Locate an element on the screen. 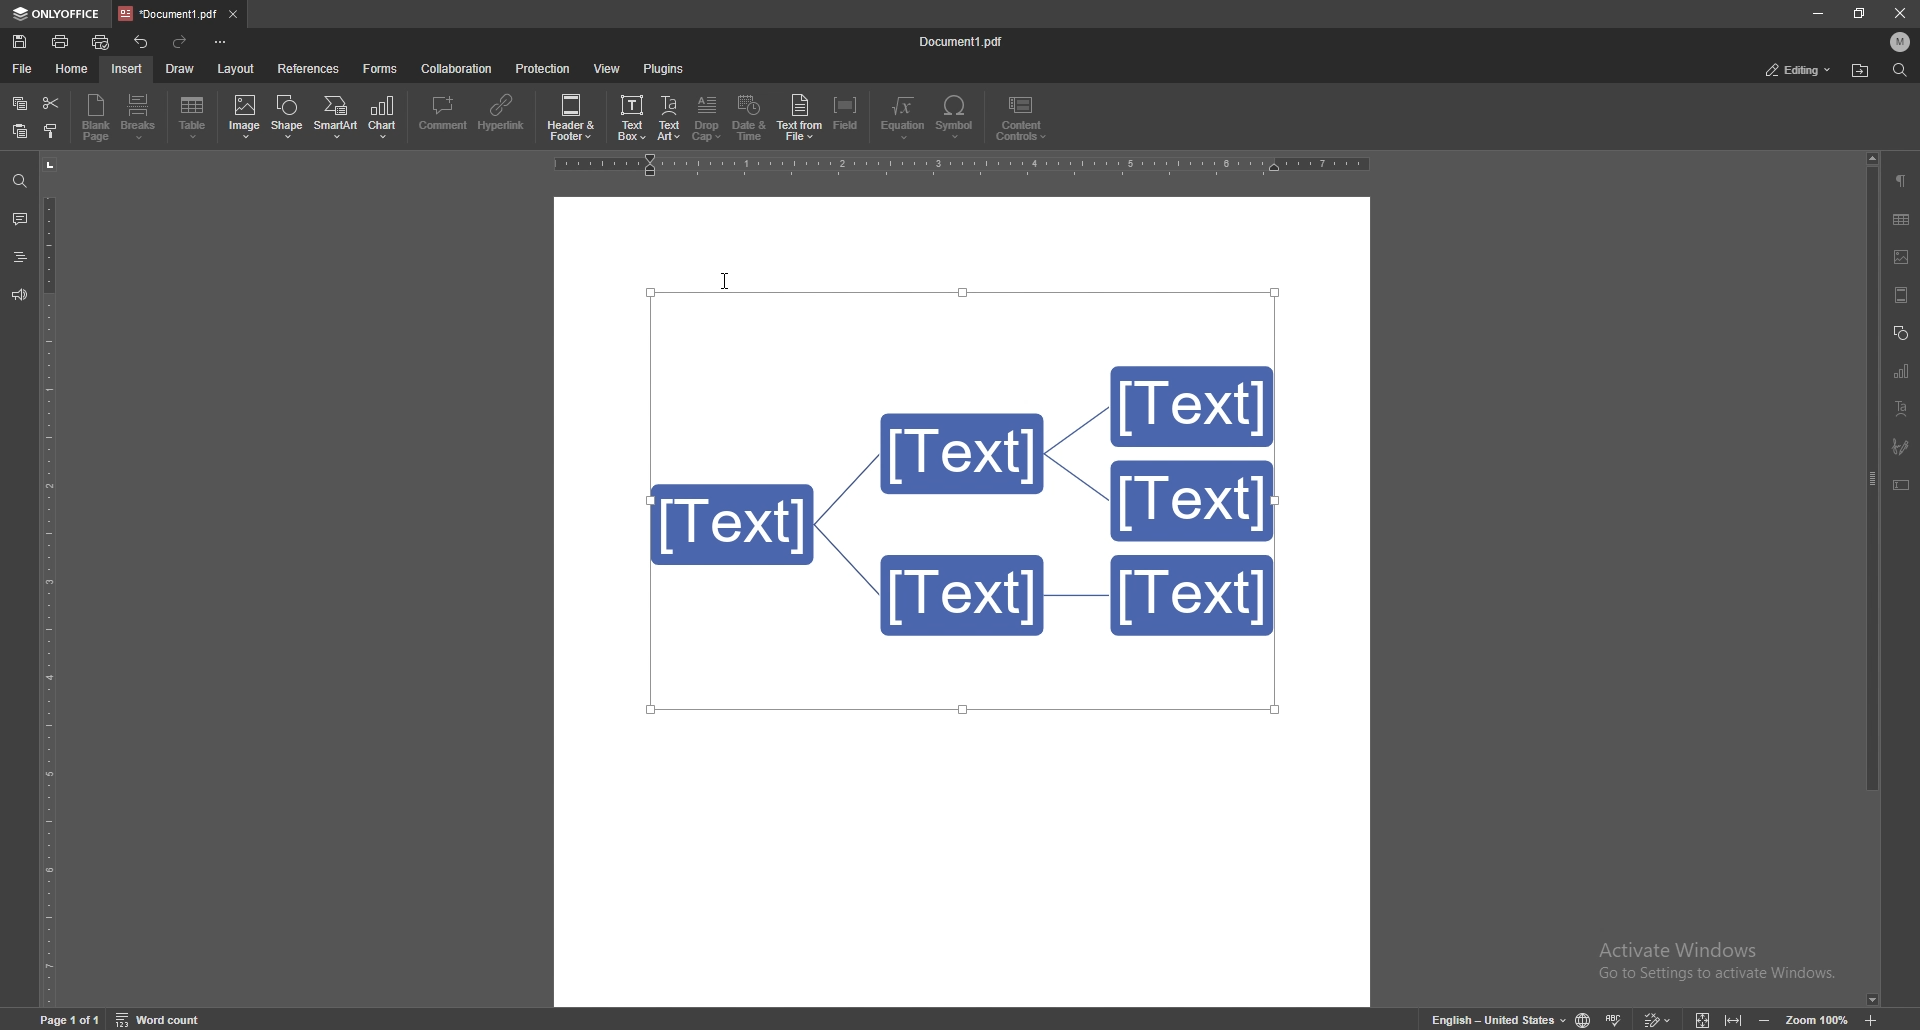  text box is located at coordinates (632, 116).